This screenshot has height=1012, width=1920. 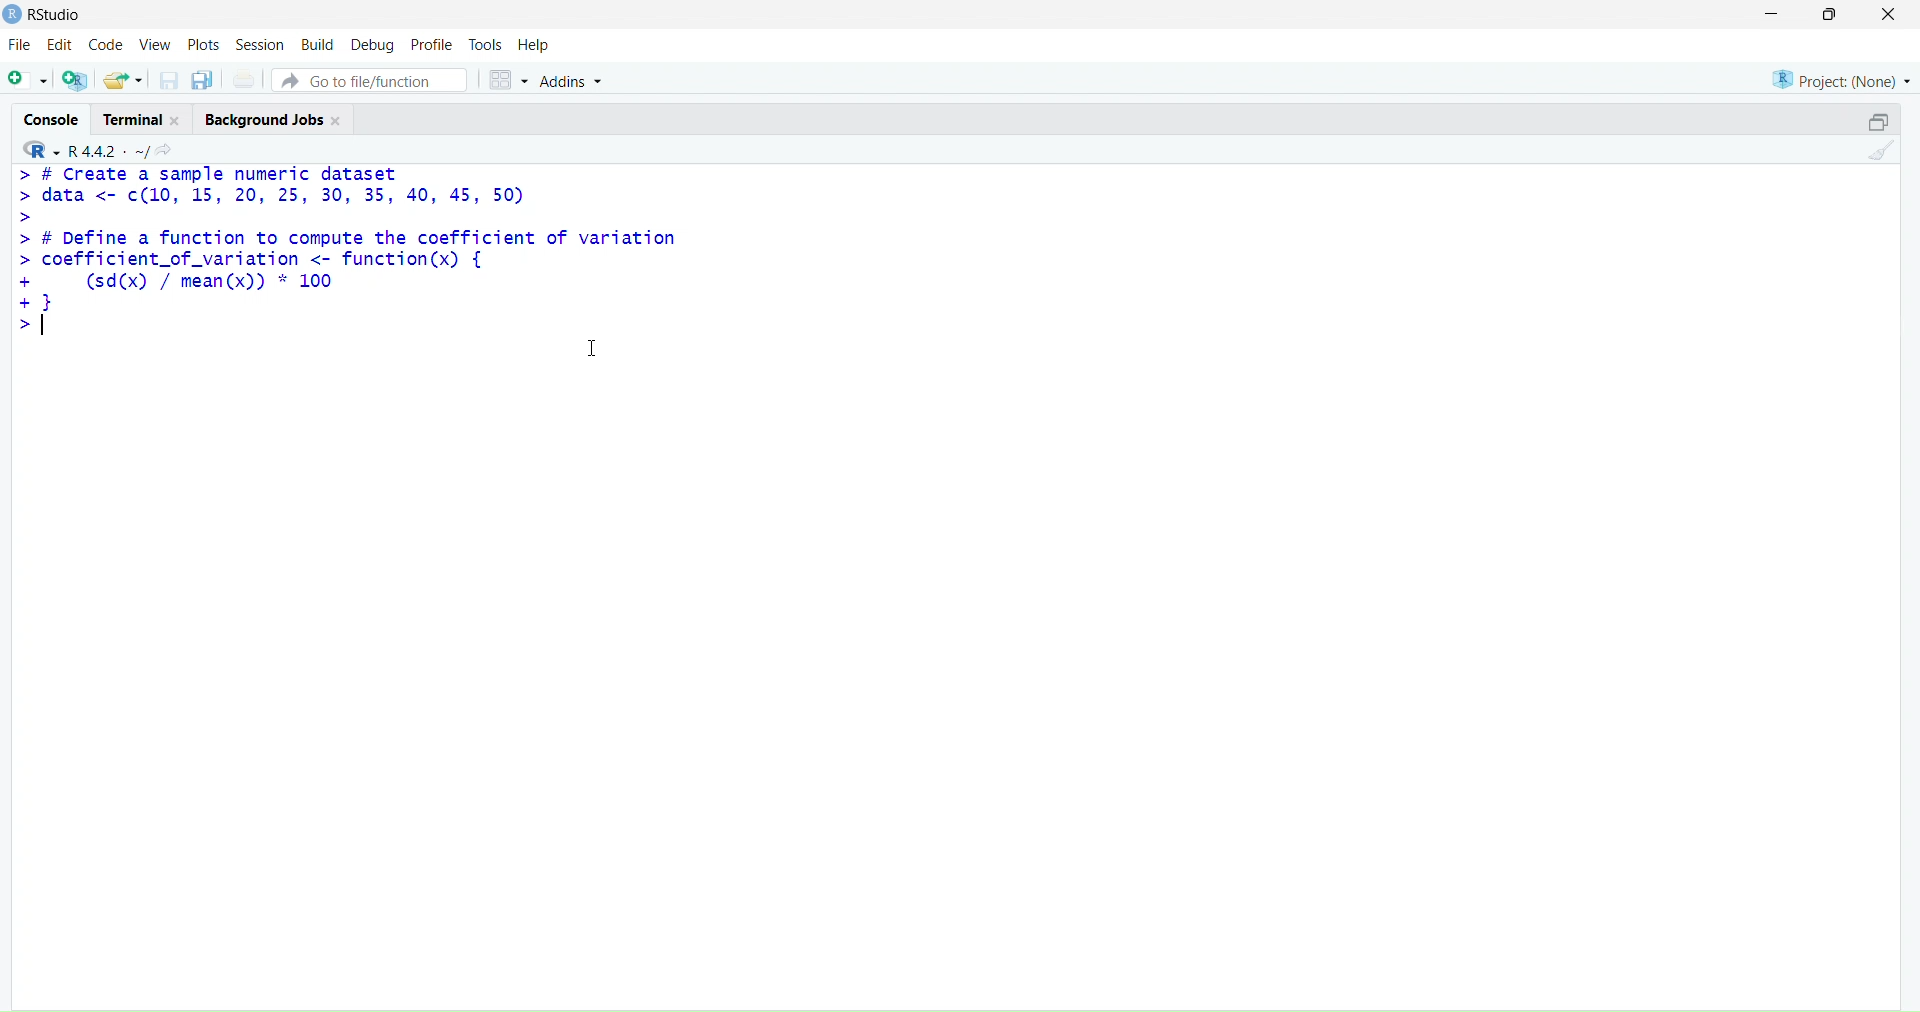 I want to click on copy, so click(x=202, y=80).